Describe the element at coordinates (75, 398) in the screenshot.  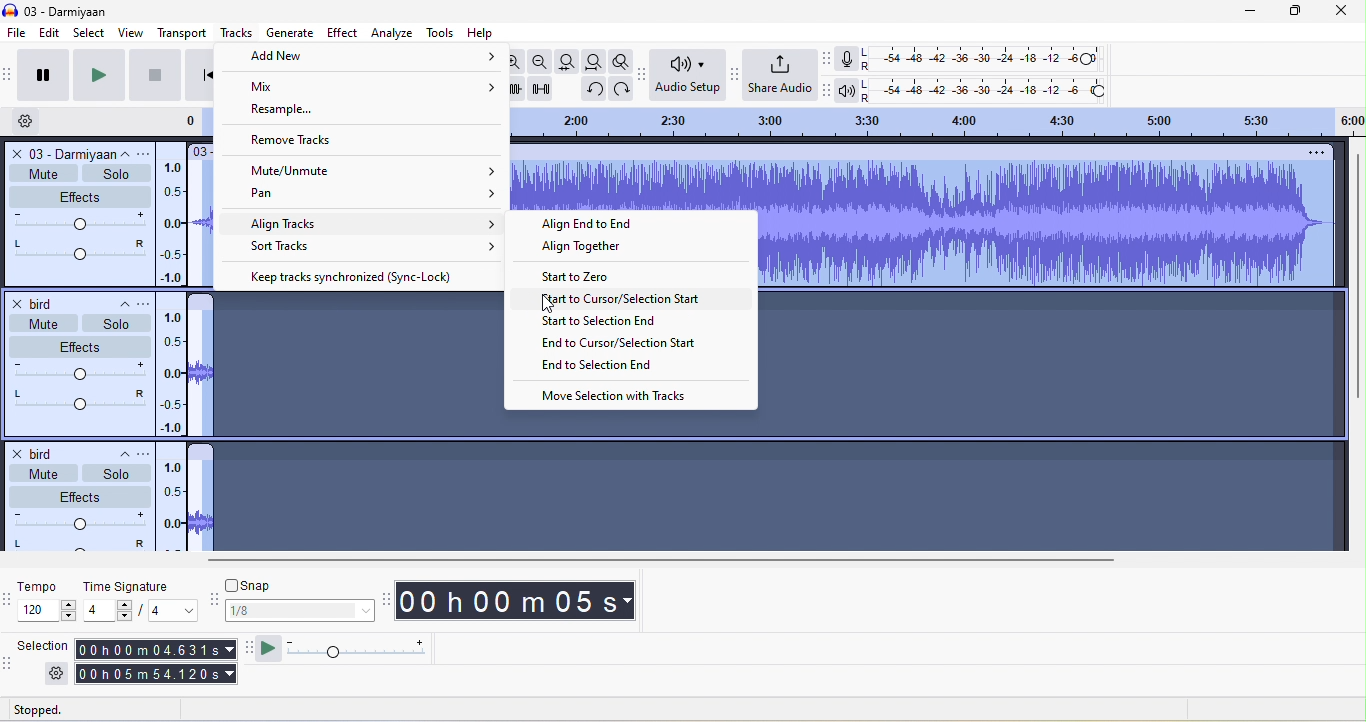
I see `pan:center` at that location.